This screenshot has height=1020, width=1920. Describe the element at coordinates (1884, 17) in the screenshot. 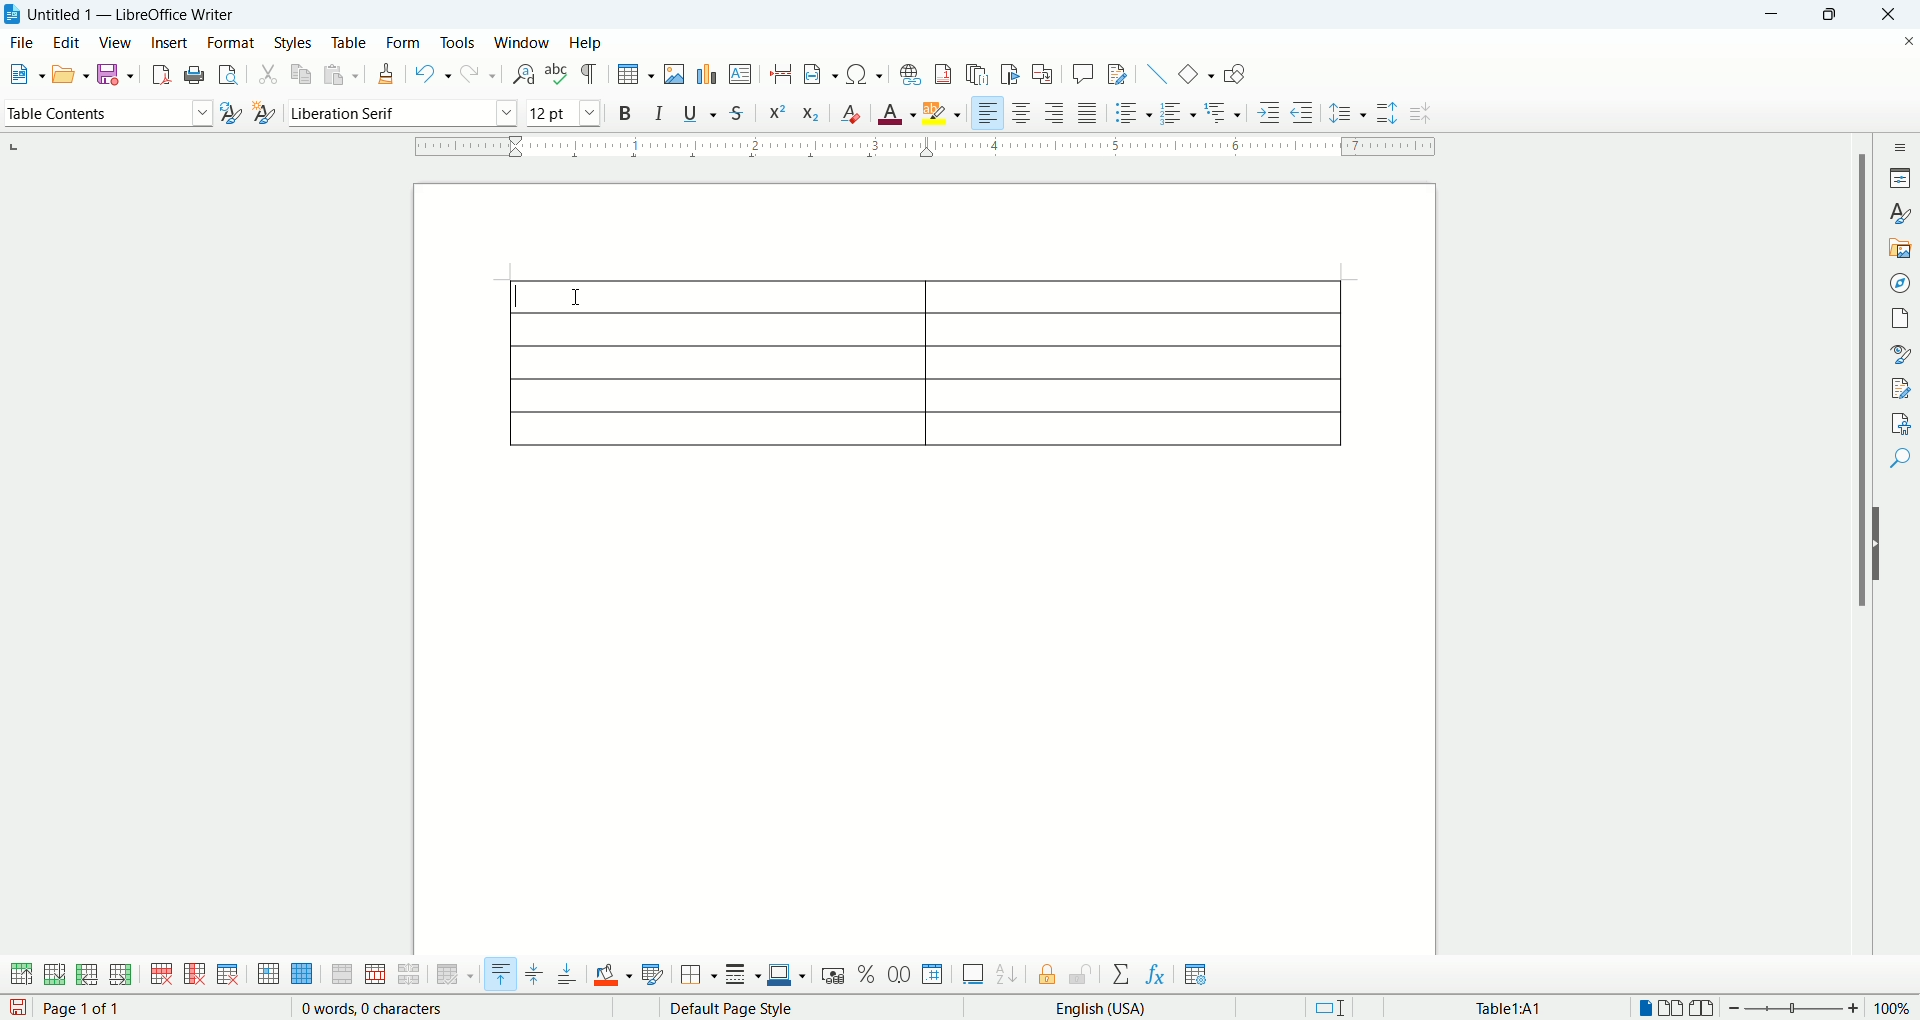

I see `close` at that location.